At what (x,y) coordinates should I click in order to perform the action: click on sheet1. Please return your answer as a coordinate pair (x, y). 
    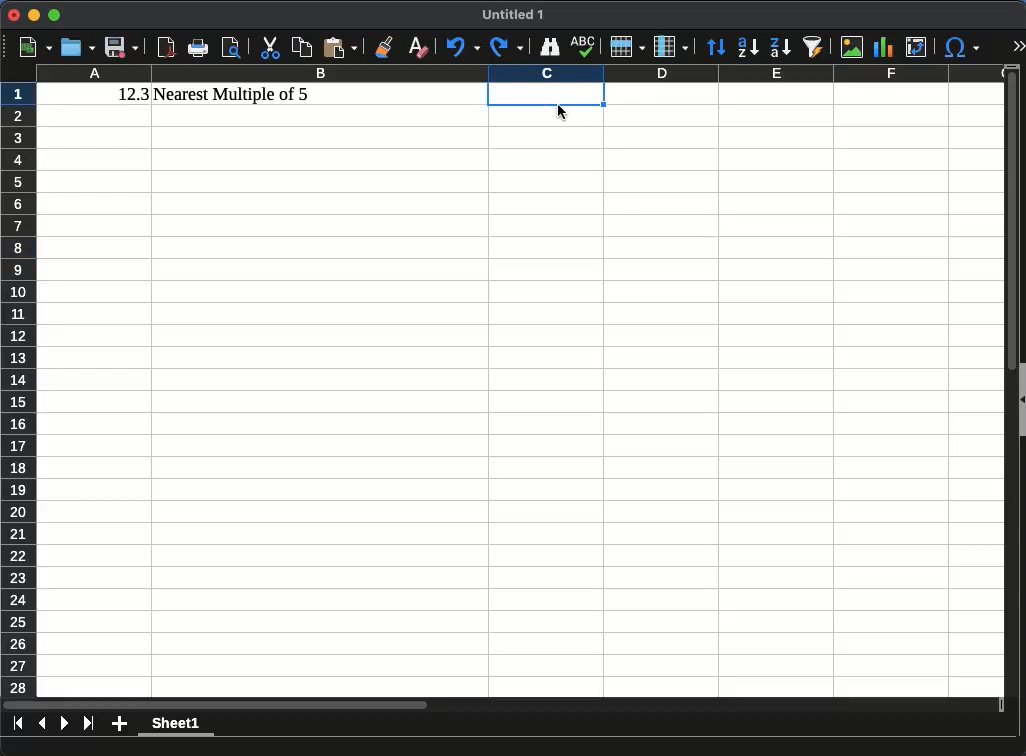
    Looking at the image, I should click on (177, 725).